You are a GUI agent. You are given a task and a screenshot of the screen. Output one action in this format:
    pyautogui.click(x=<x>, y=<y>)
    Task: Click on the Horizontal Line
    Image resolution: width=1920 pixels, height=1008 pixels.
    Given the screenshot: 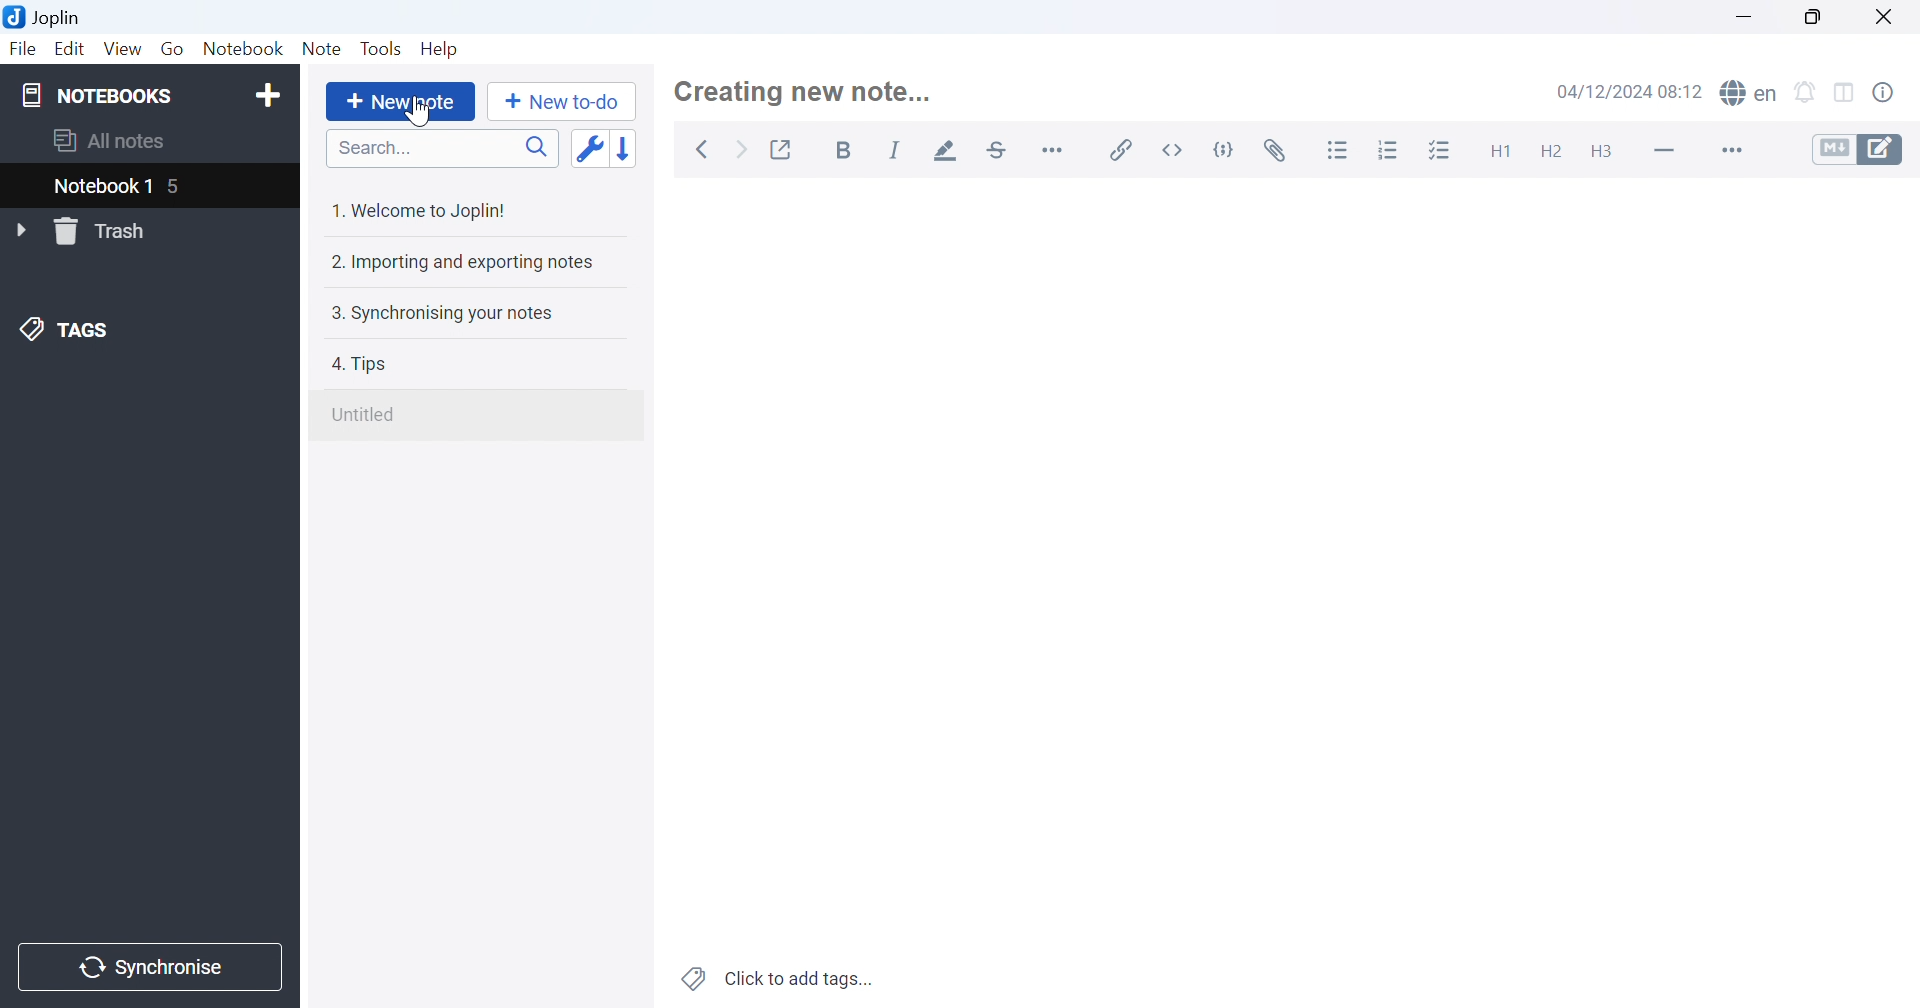 What is the action you would take?
    pyautogui.click(x=1663, y=151)
    